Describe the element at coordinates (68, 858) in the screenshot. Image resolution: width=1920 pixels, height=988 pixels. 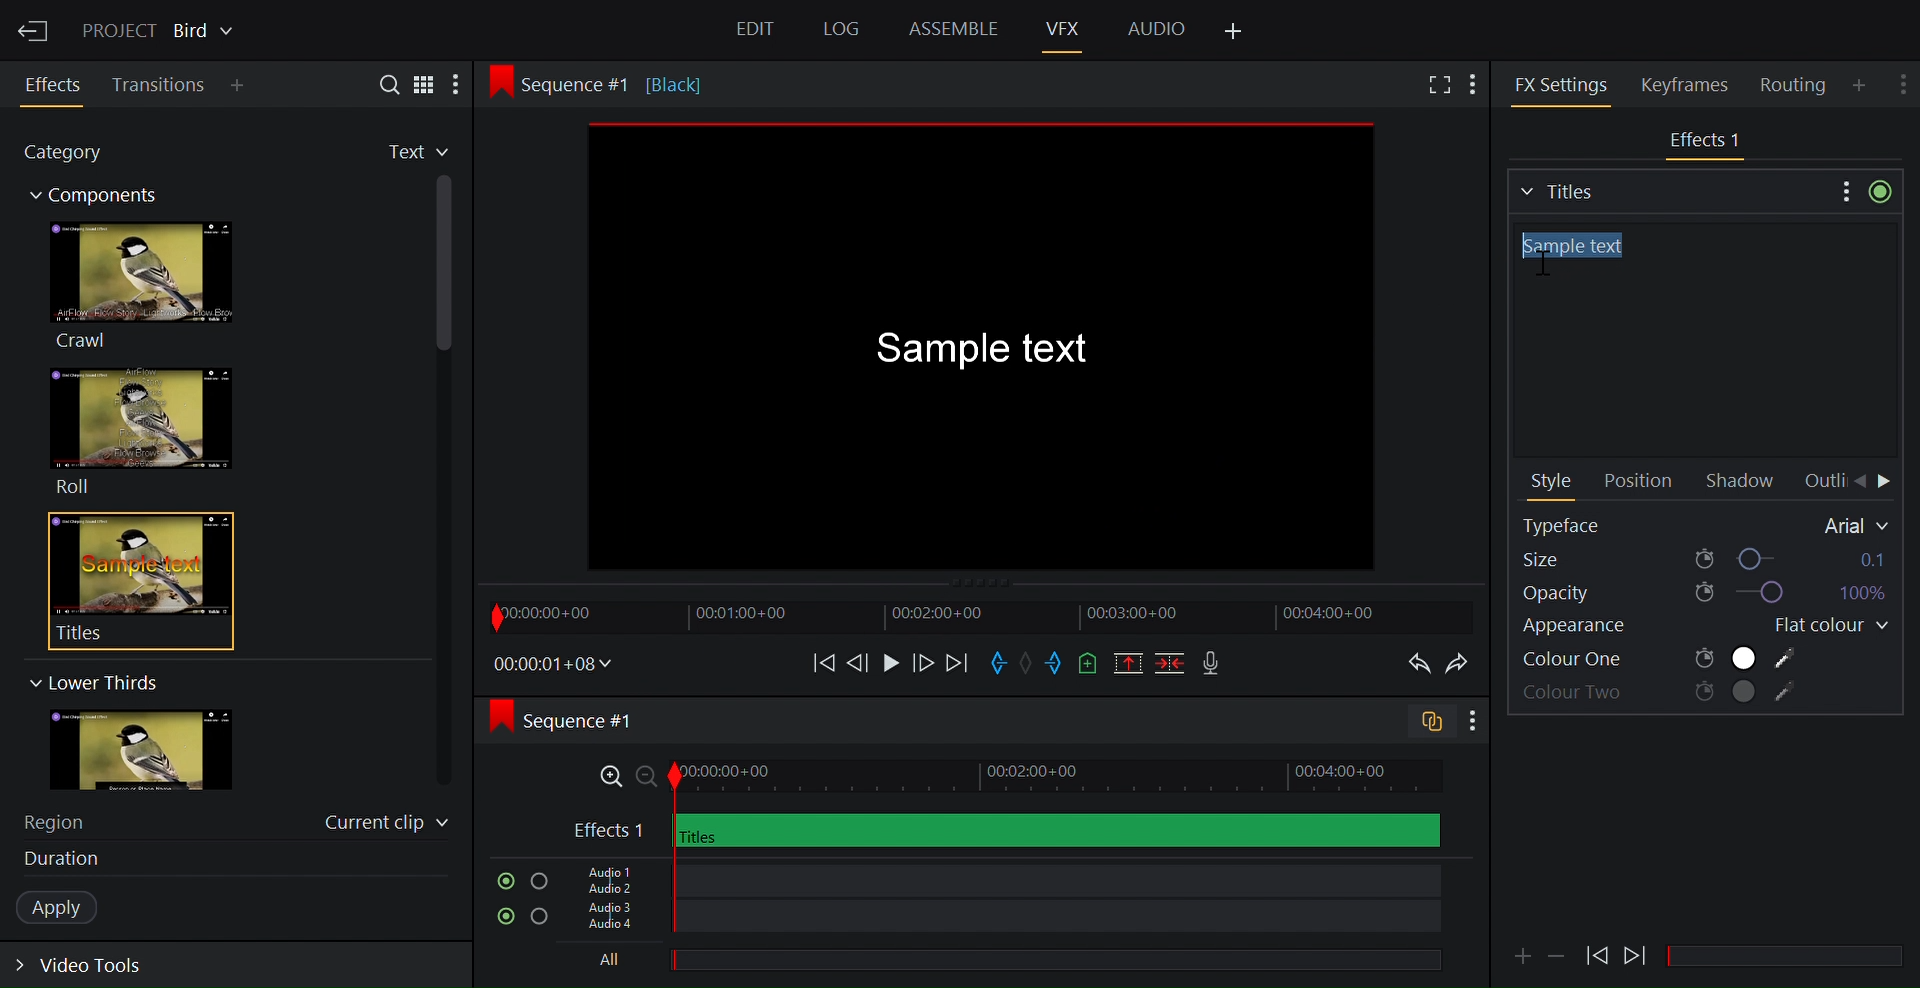
I see `` at that location.